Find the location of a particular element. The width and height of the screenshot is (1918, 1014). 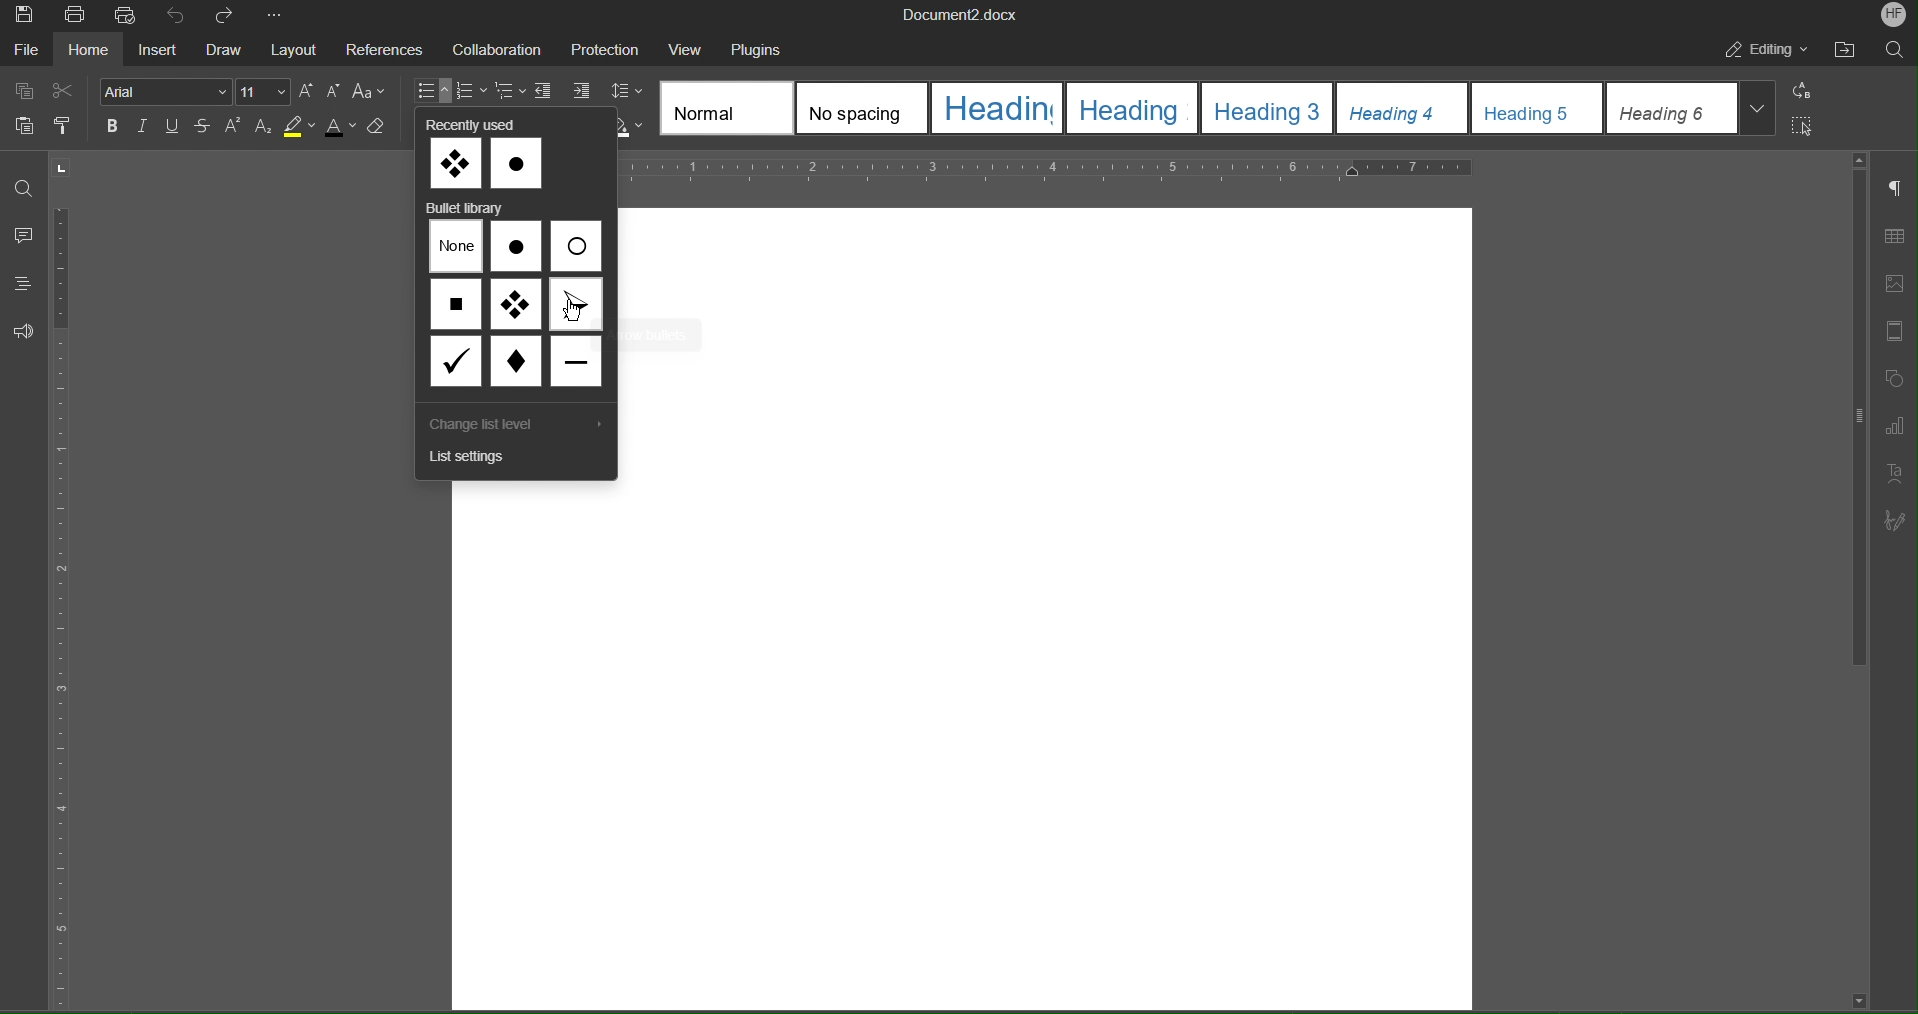

Home is located at coordinates (89, 51).